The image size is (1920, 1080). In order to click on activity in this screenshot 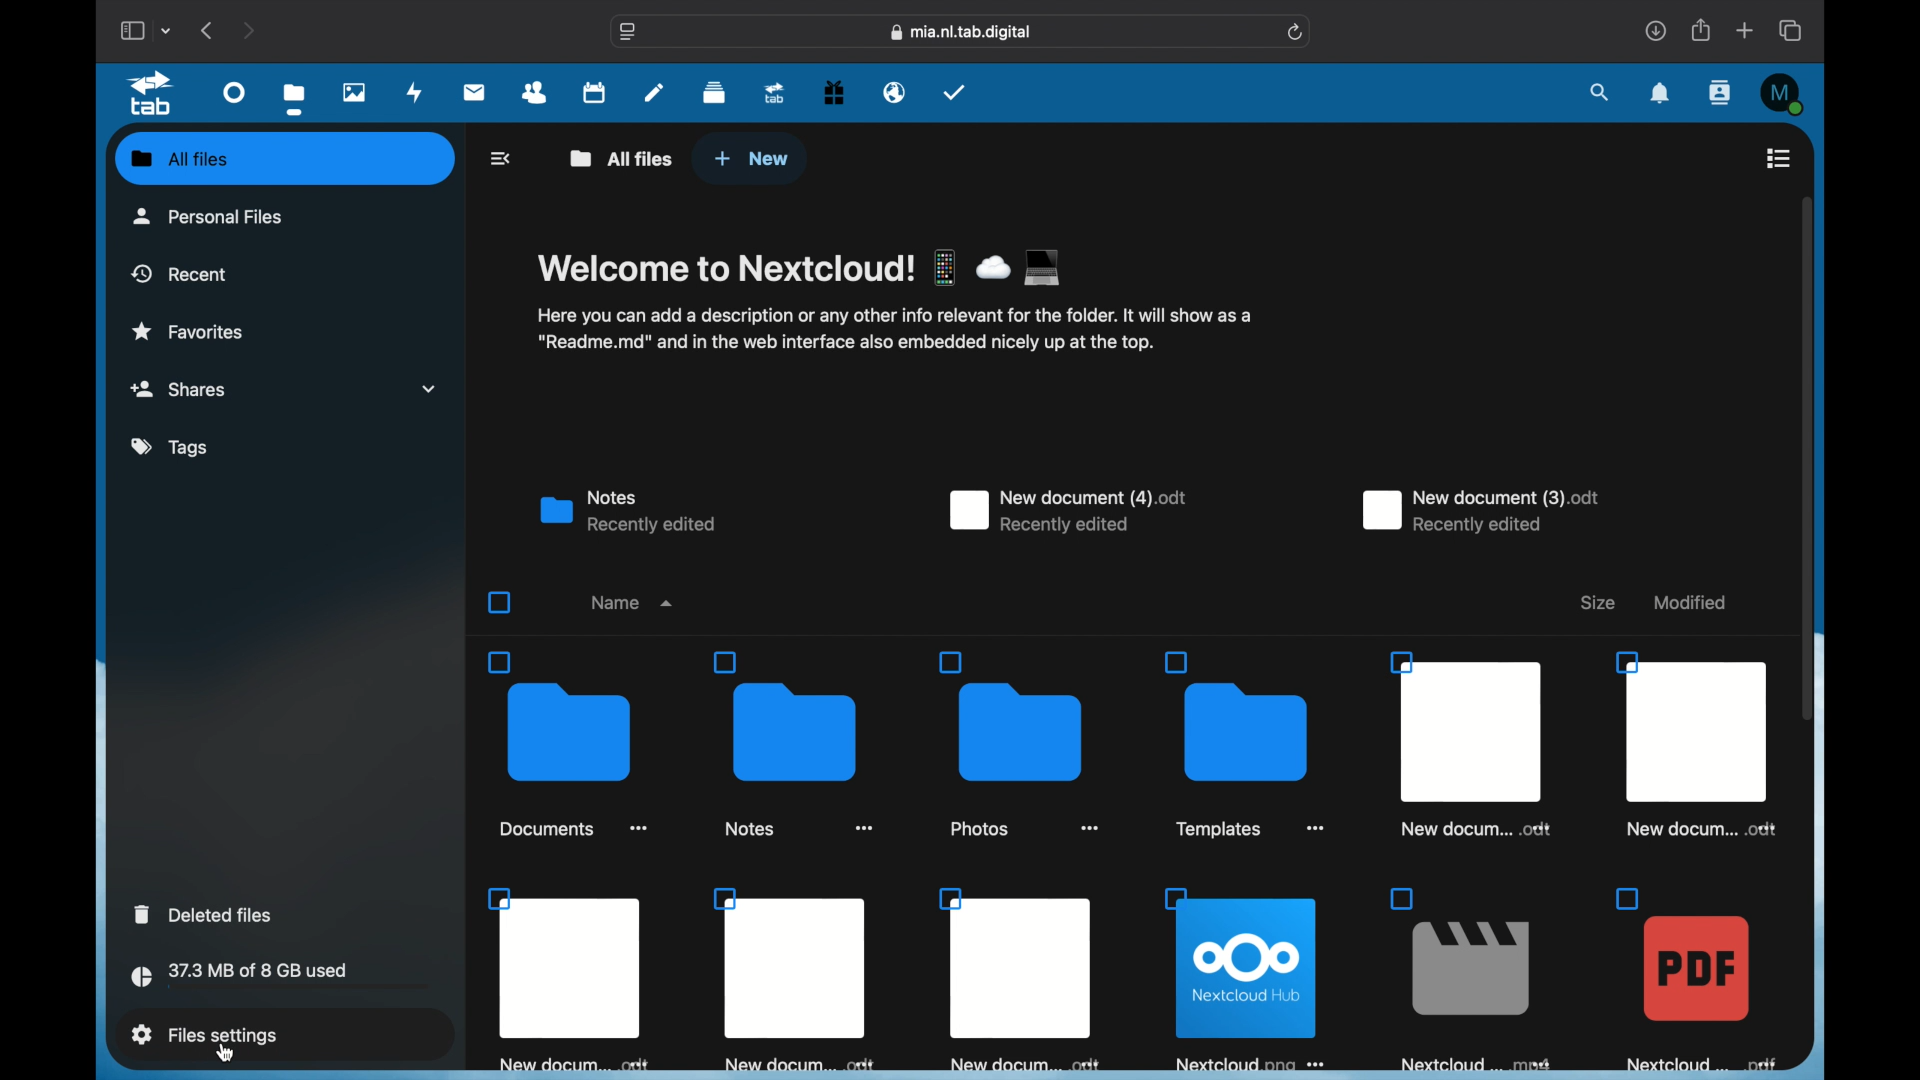, I will do `click(415, 92)`.